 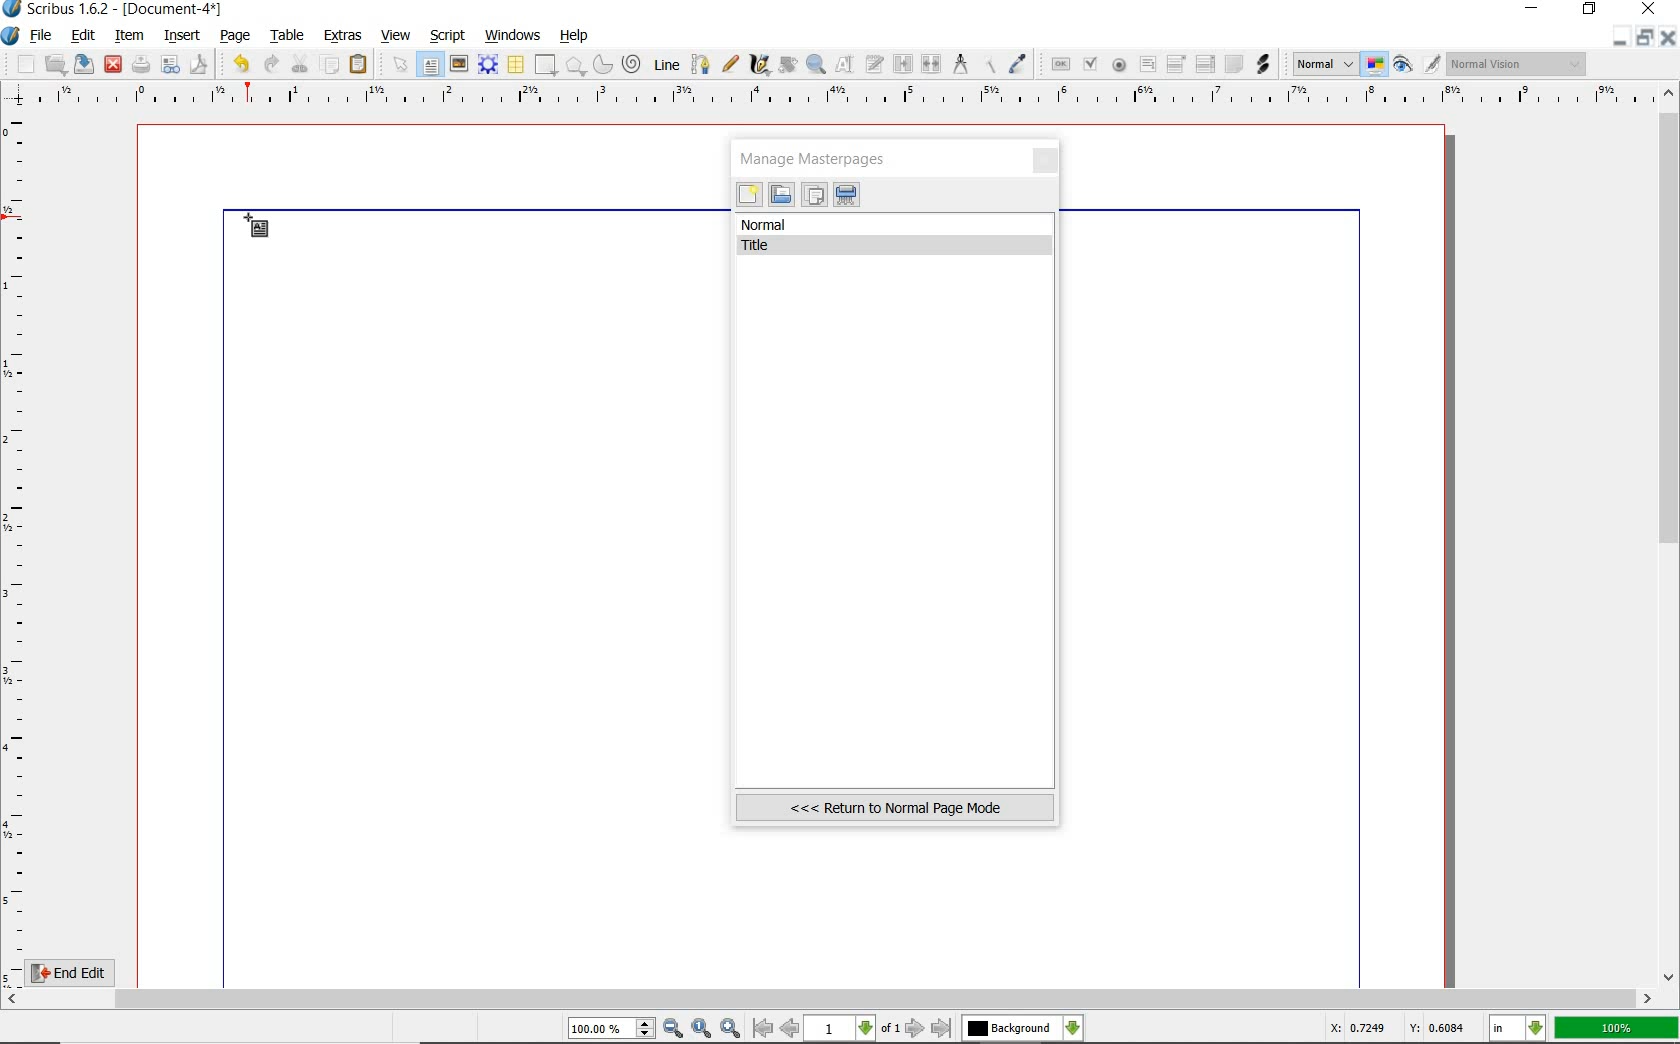 What do you see at coordinates (727, 65) in the screenshot?
I see `freehand line` at bounding box center [727, 65].